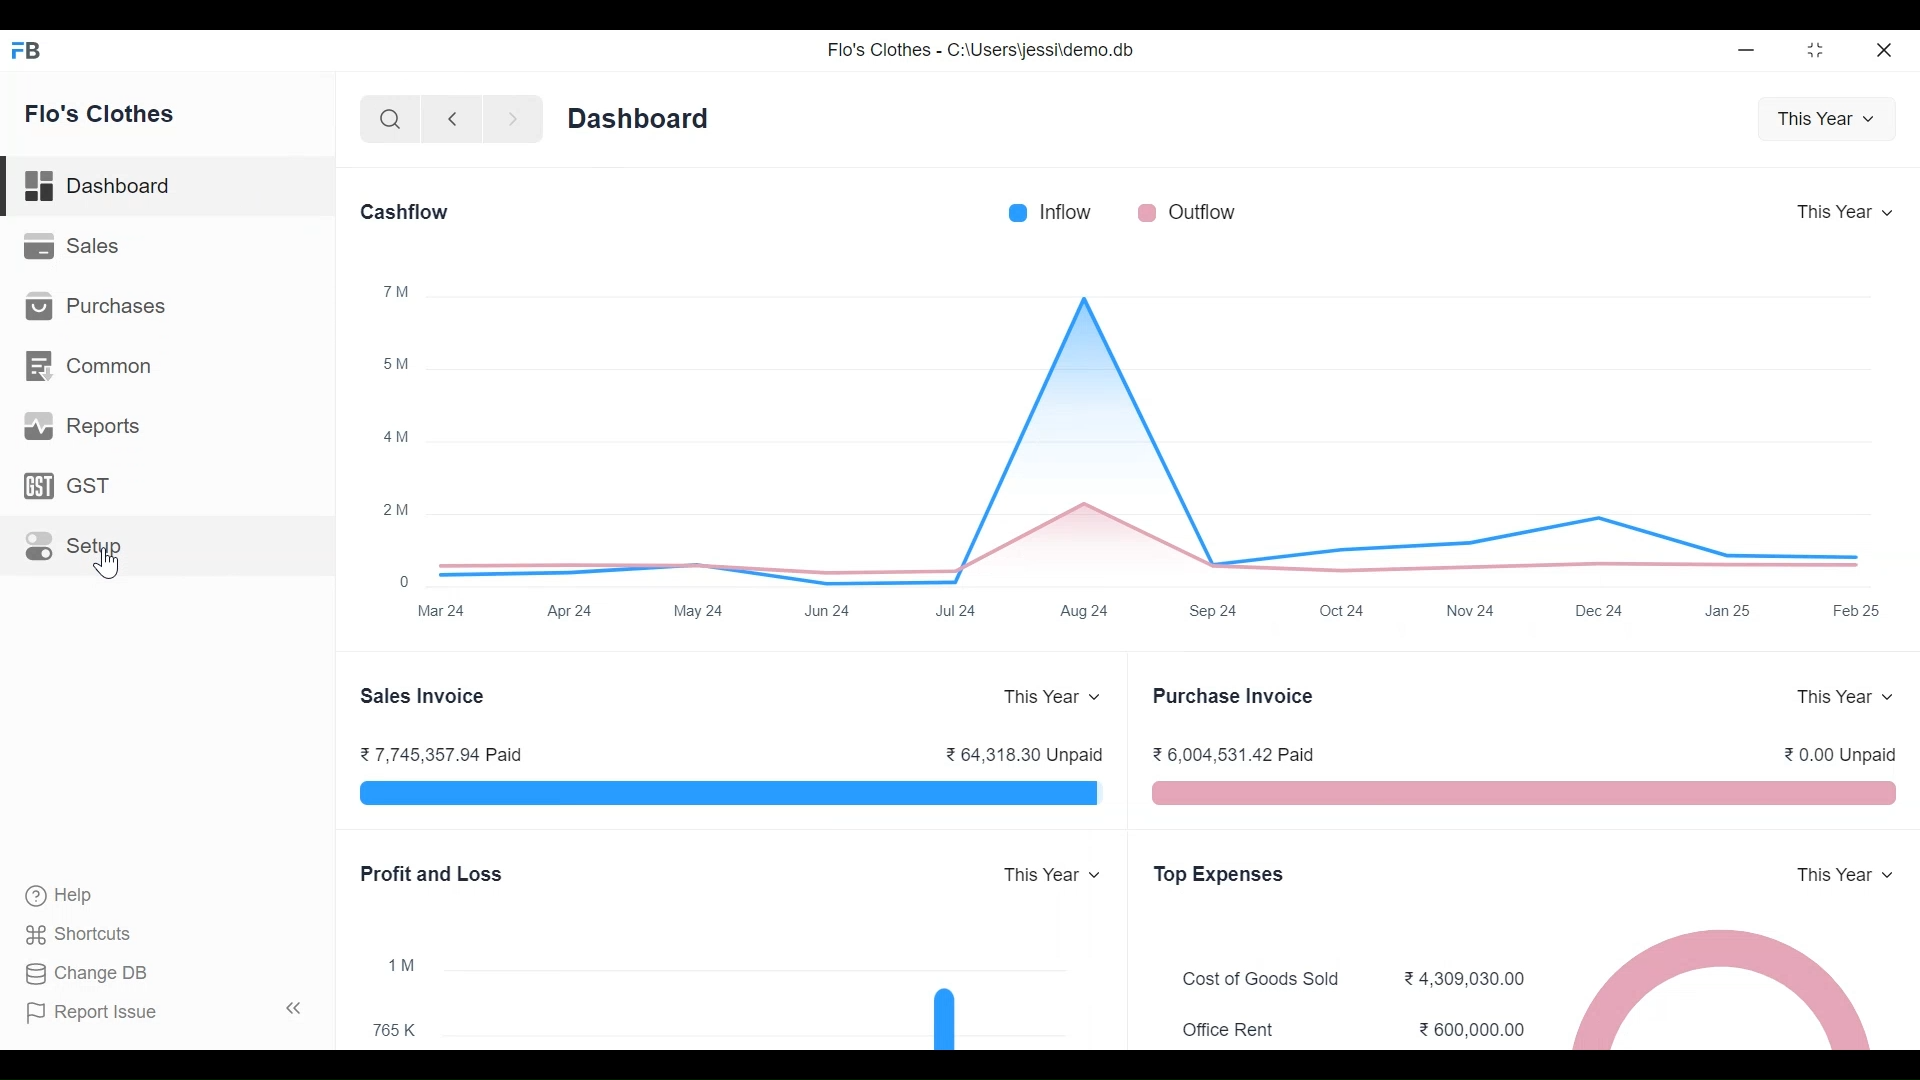  What do you see at coordinates (944, 1017) in the screenshot?
I see `graph` at bounding box center [944, 1017].